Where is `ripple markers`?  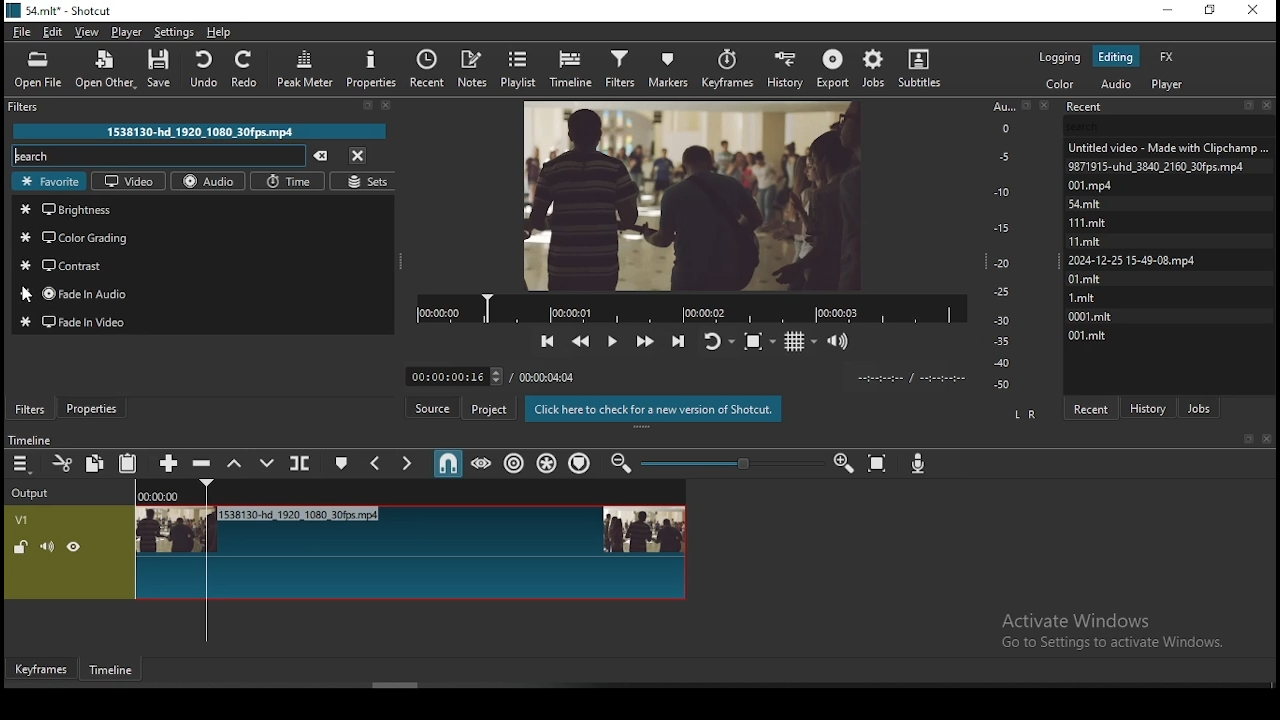 ripple markers is located at coordinates (581, 464).